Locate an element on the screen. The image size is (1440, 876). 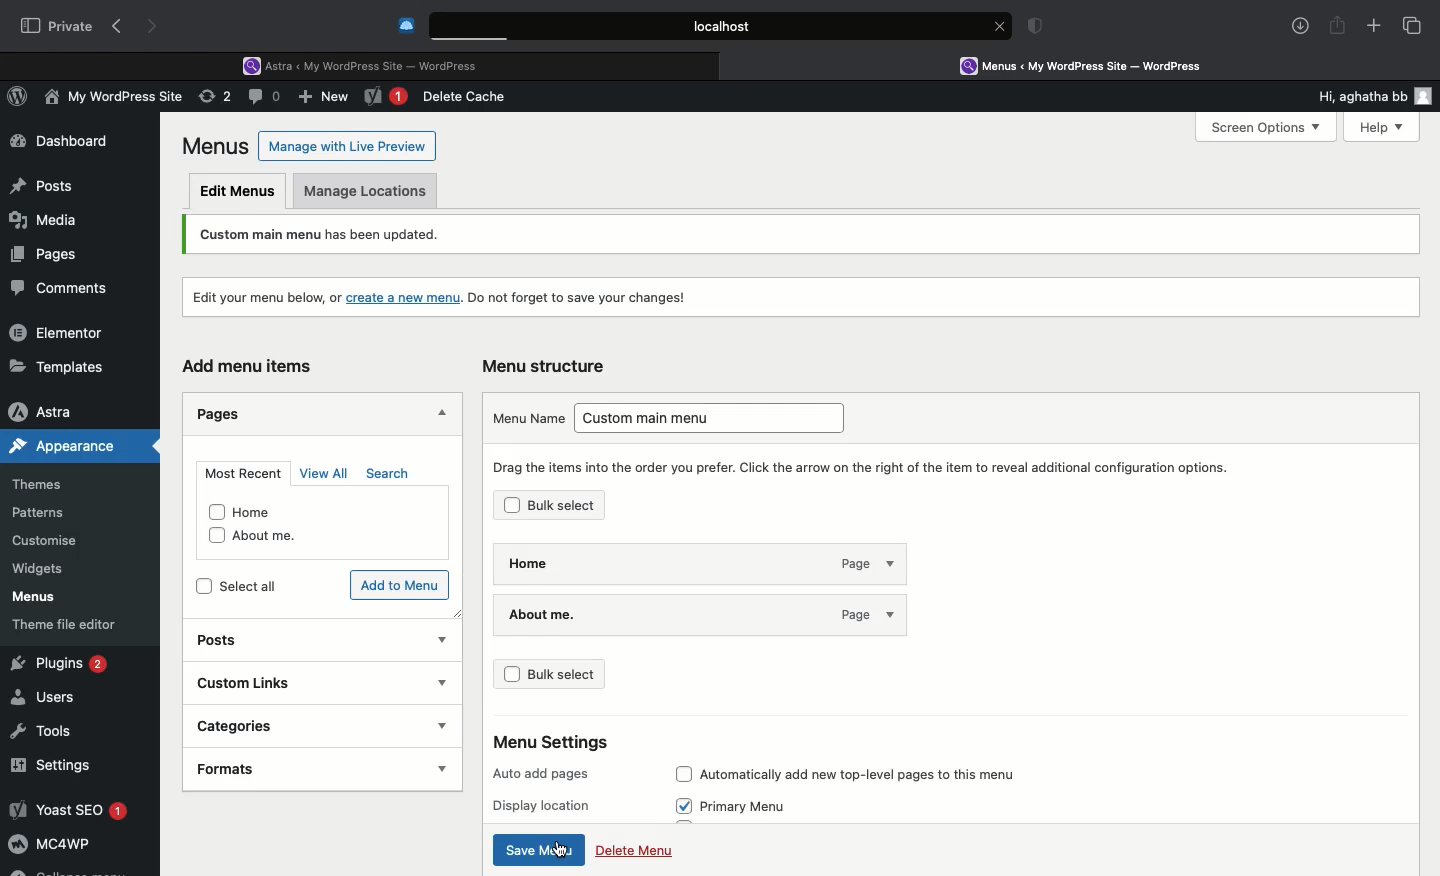
New is located at coordinates (386, 98).